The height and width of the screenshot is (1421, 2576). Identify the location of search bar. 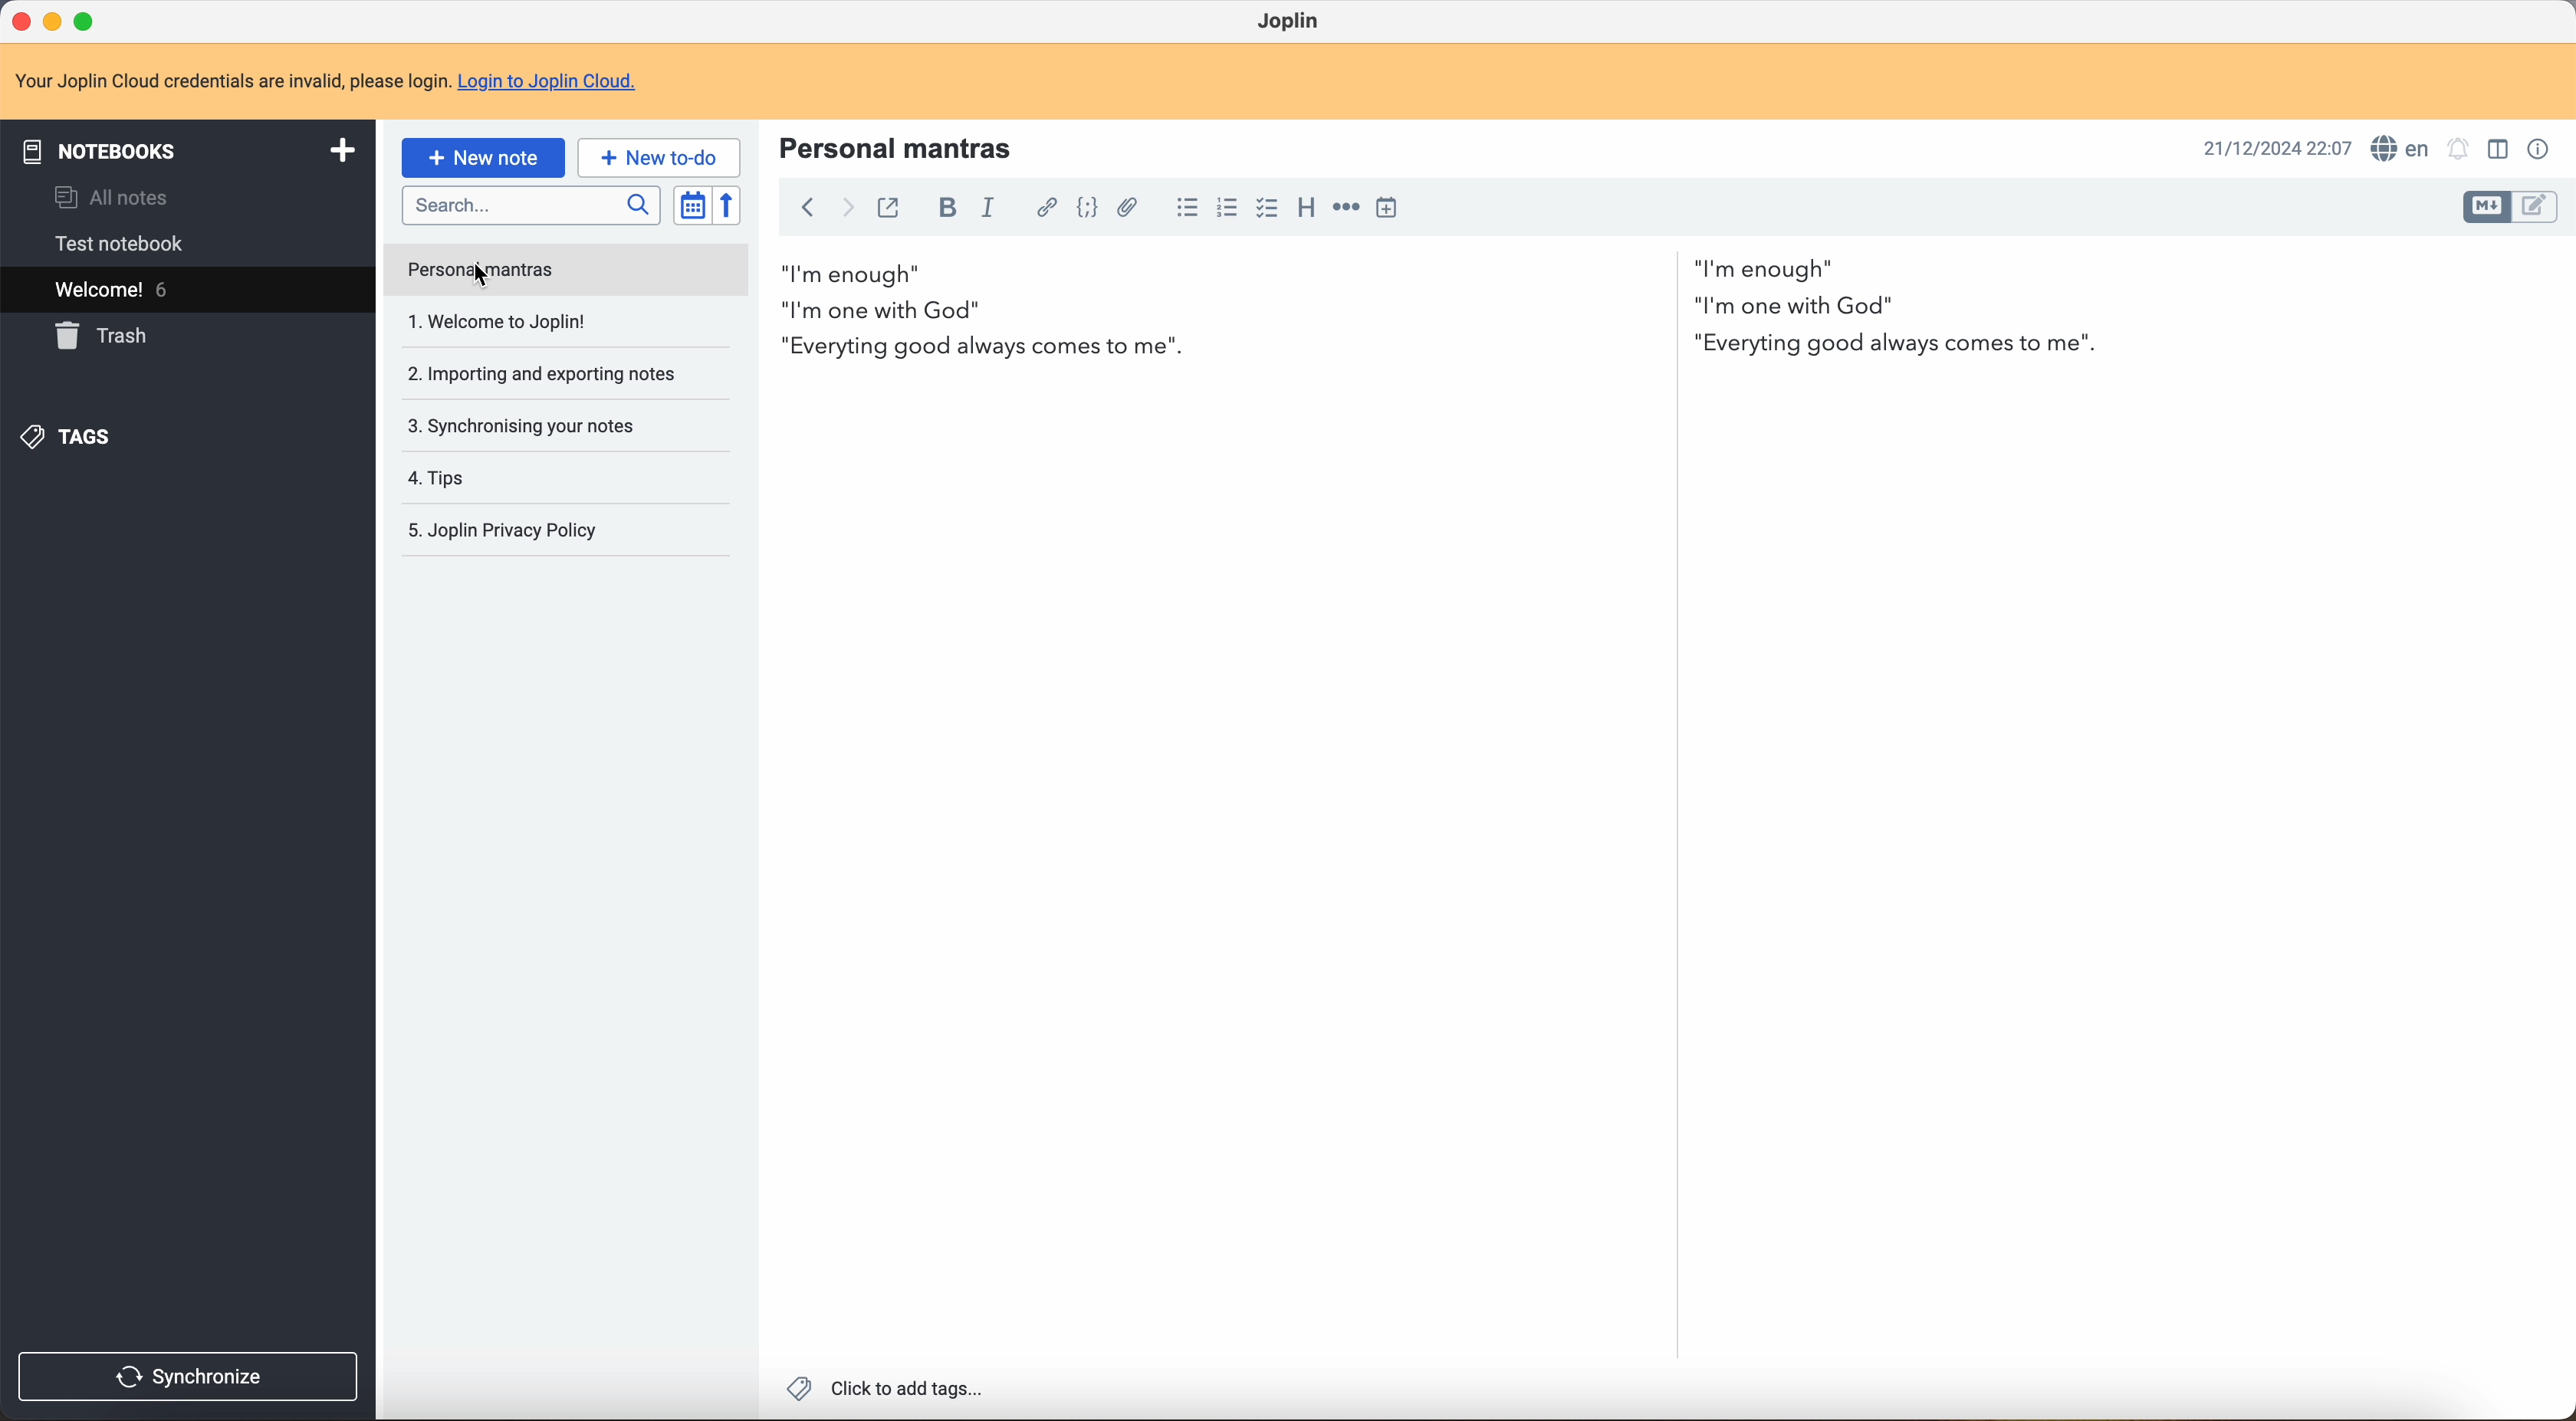
(531, 206).